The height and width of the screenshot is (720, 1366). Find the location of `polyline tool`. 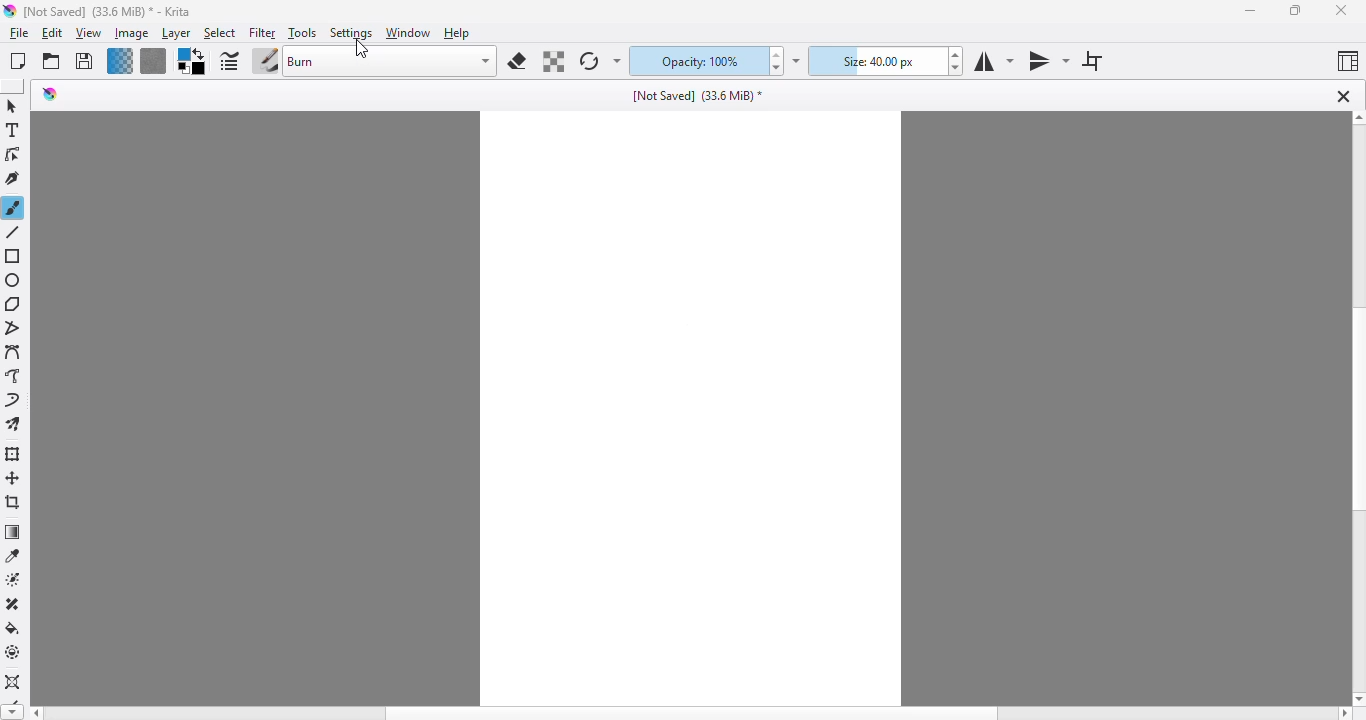

polyline tool is located at coordinates (15, 329).